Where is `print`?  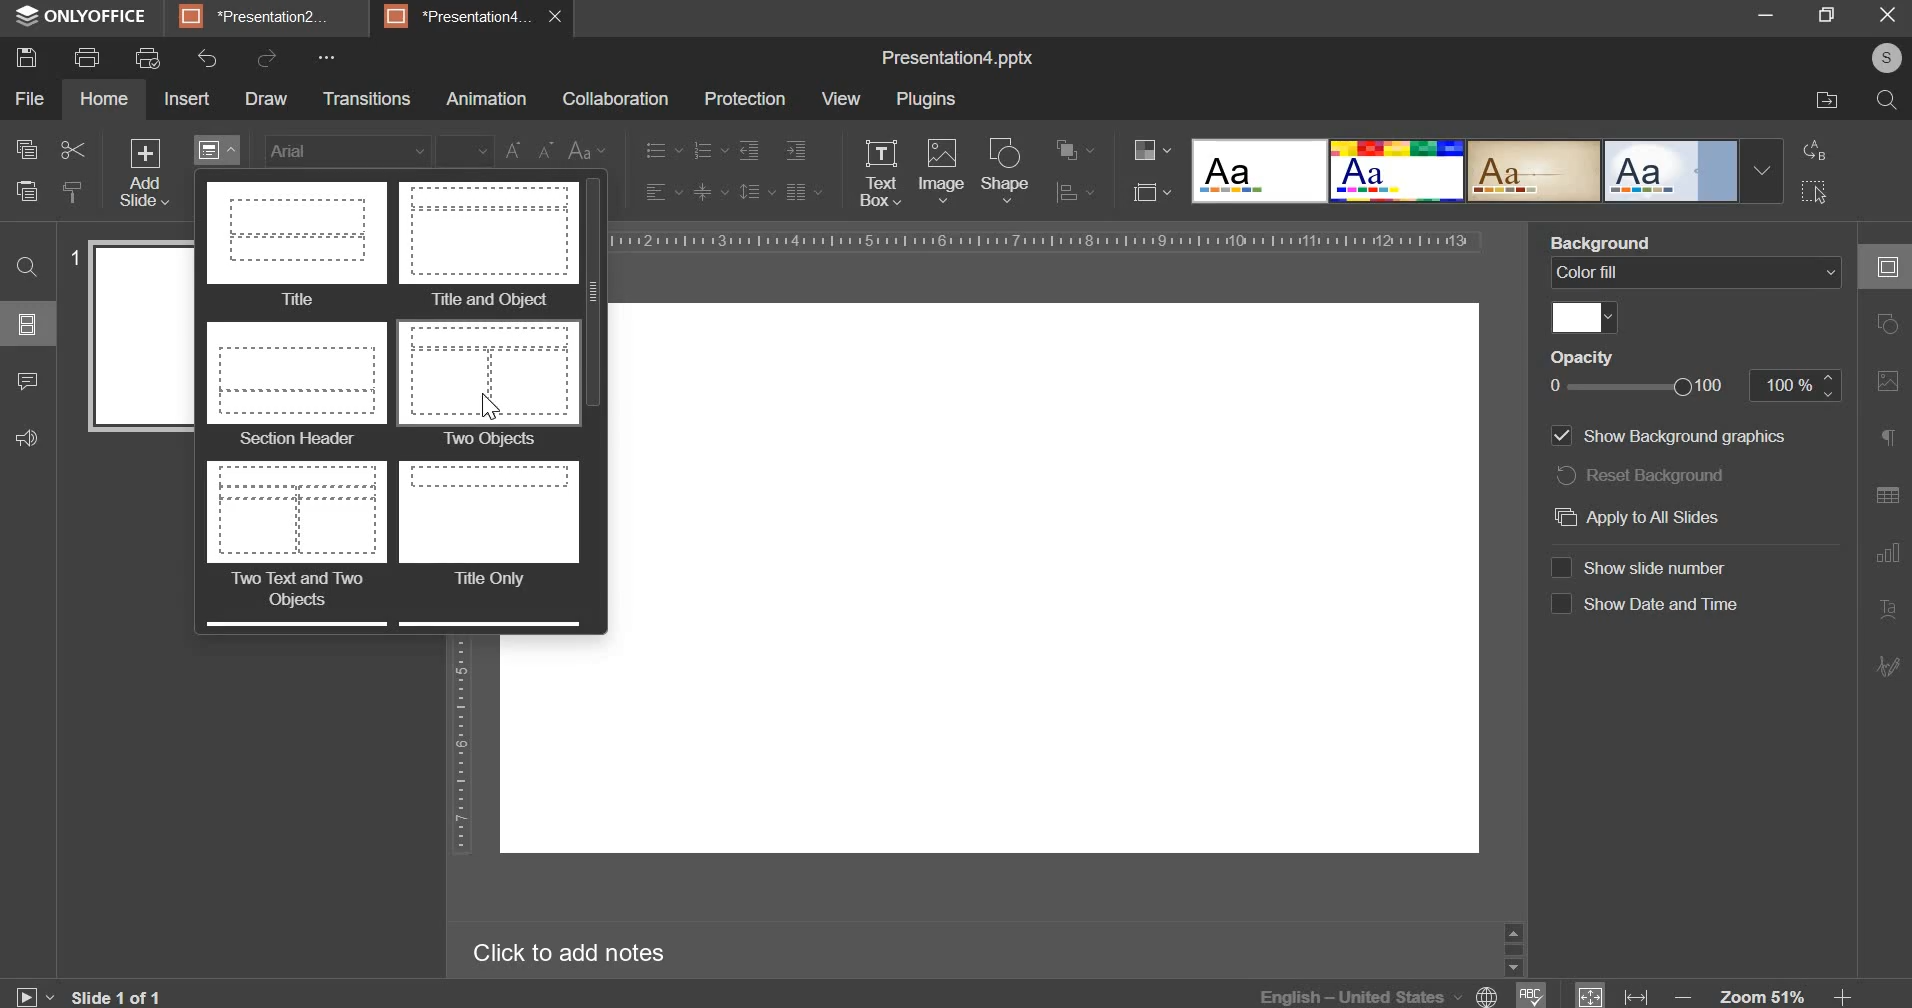 print is located at coordinates (85, 58).